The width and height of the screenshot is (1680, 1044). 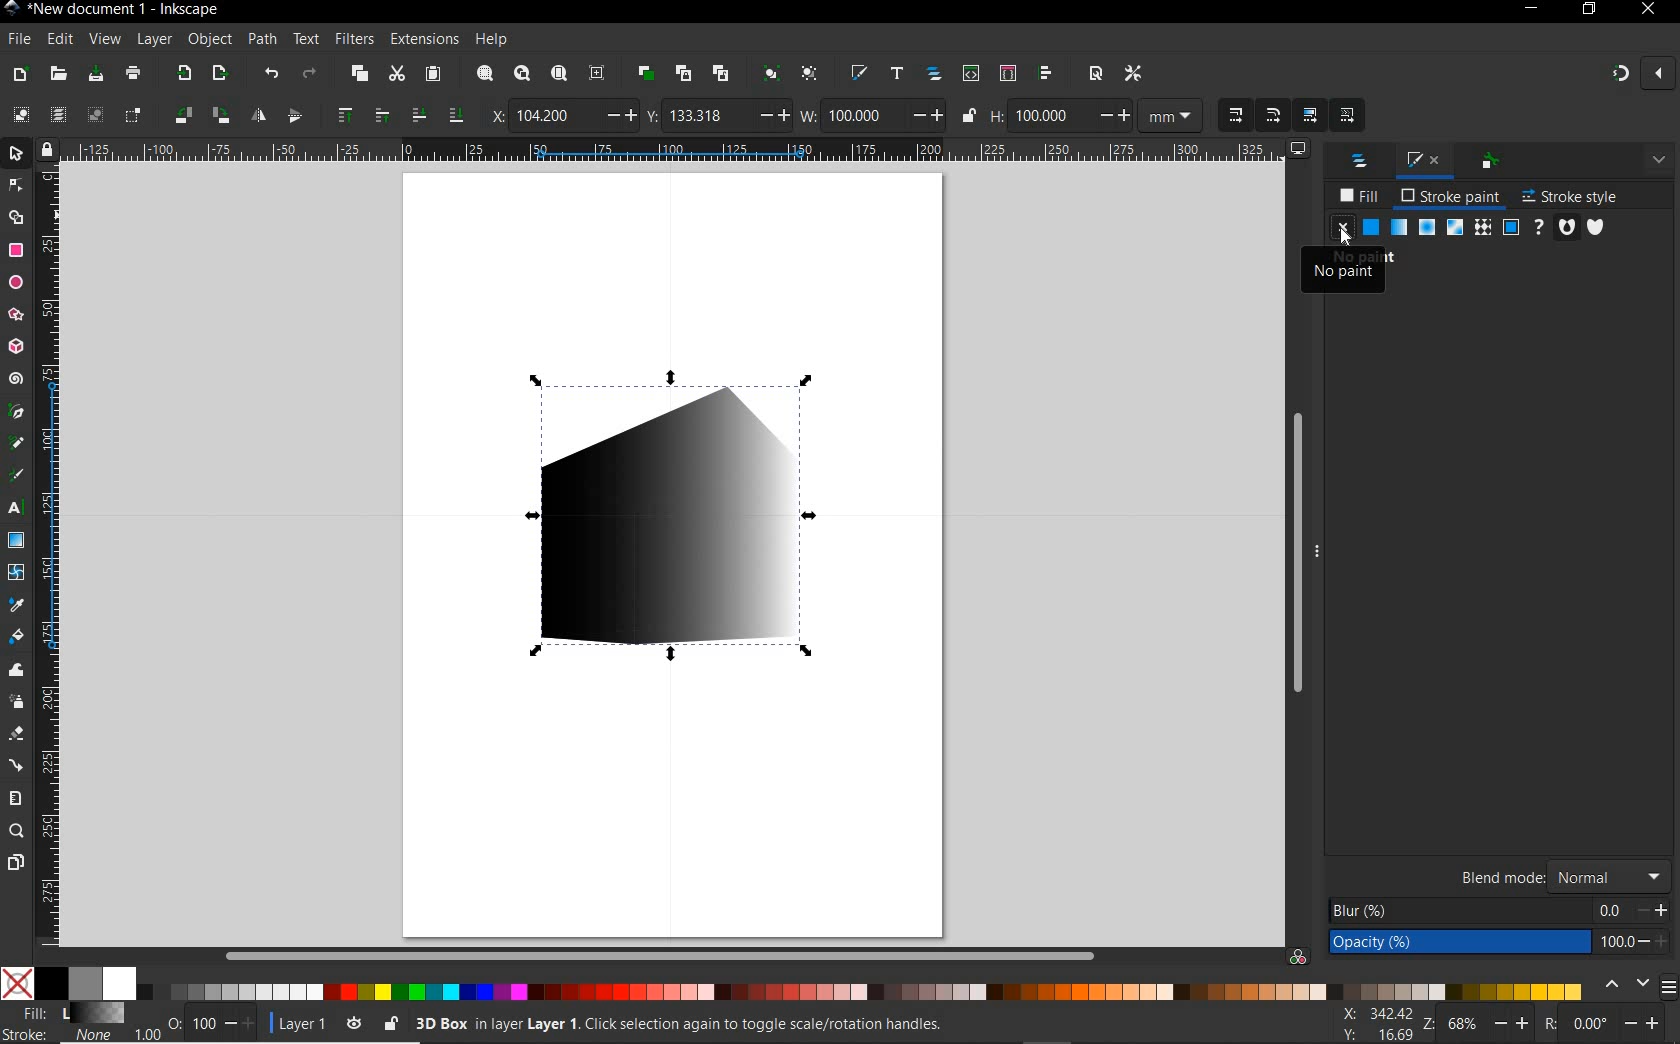 What do you see at coordinates (126, 10) in the screenshot?
I see `title` at bounding box center [126, 10].